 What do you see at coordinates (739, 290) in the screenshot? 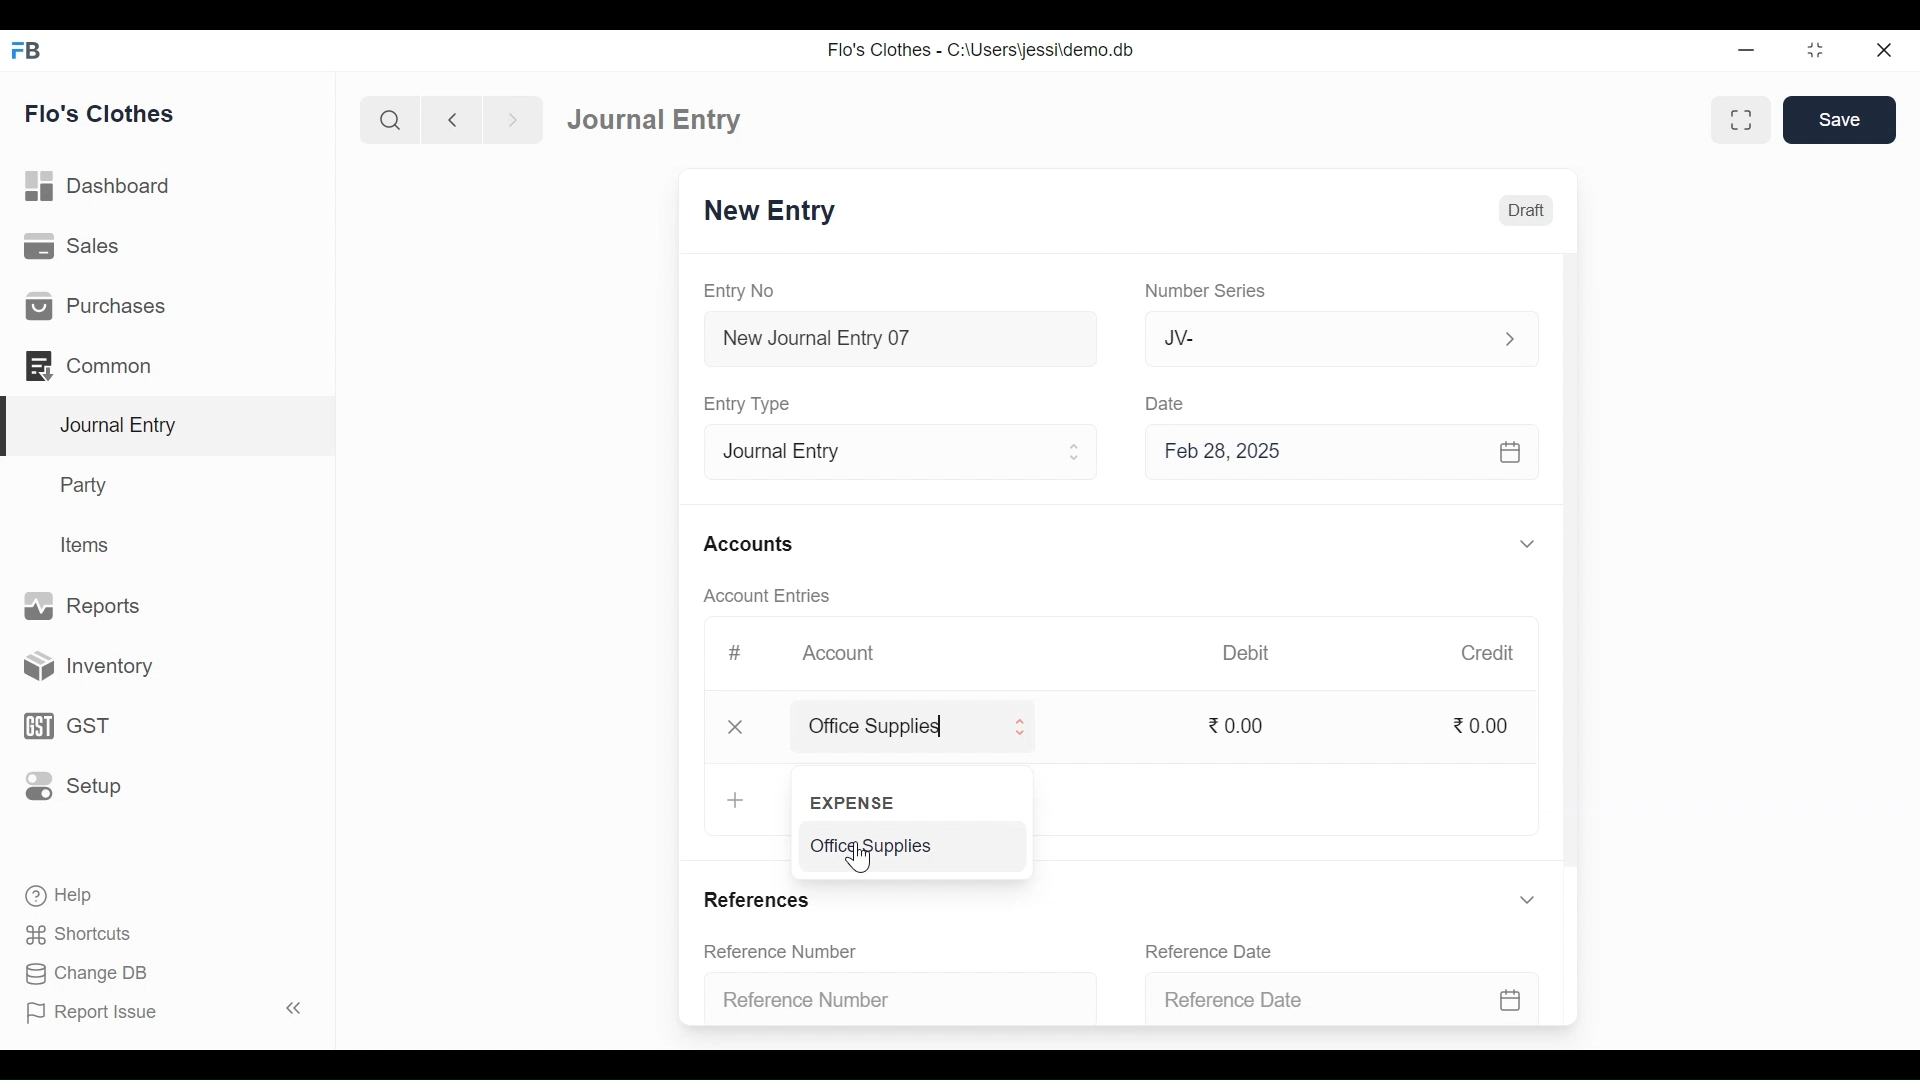
I see `Entry No` at bounding box center [739, 290].